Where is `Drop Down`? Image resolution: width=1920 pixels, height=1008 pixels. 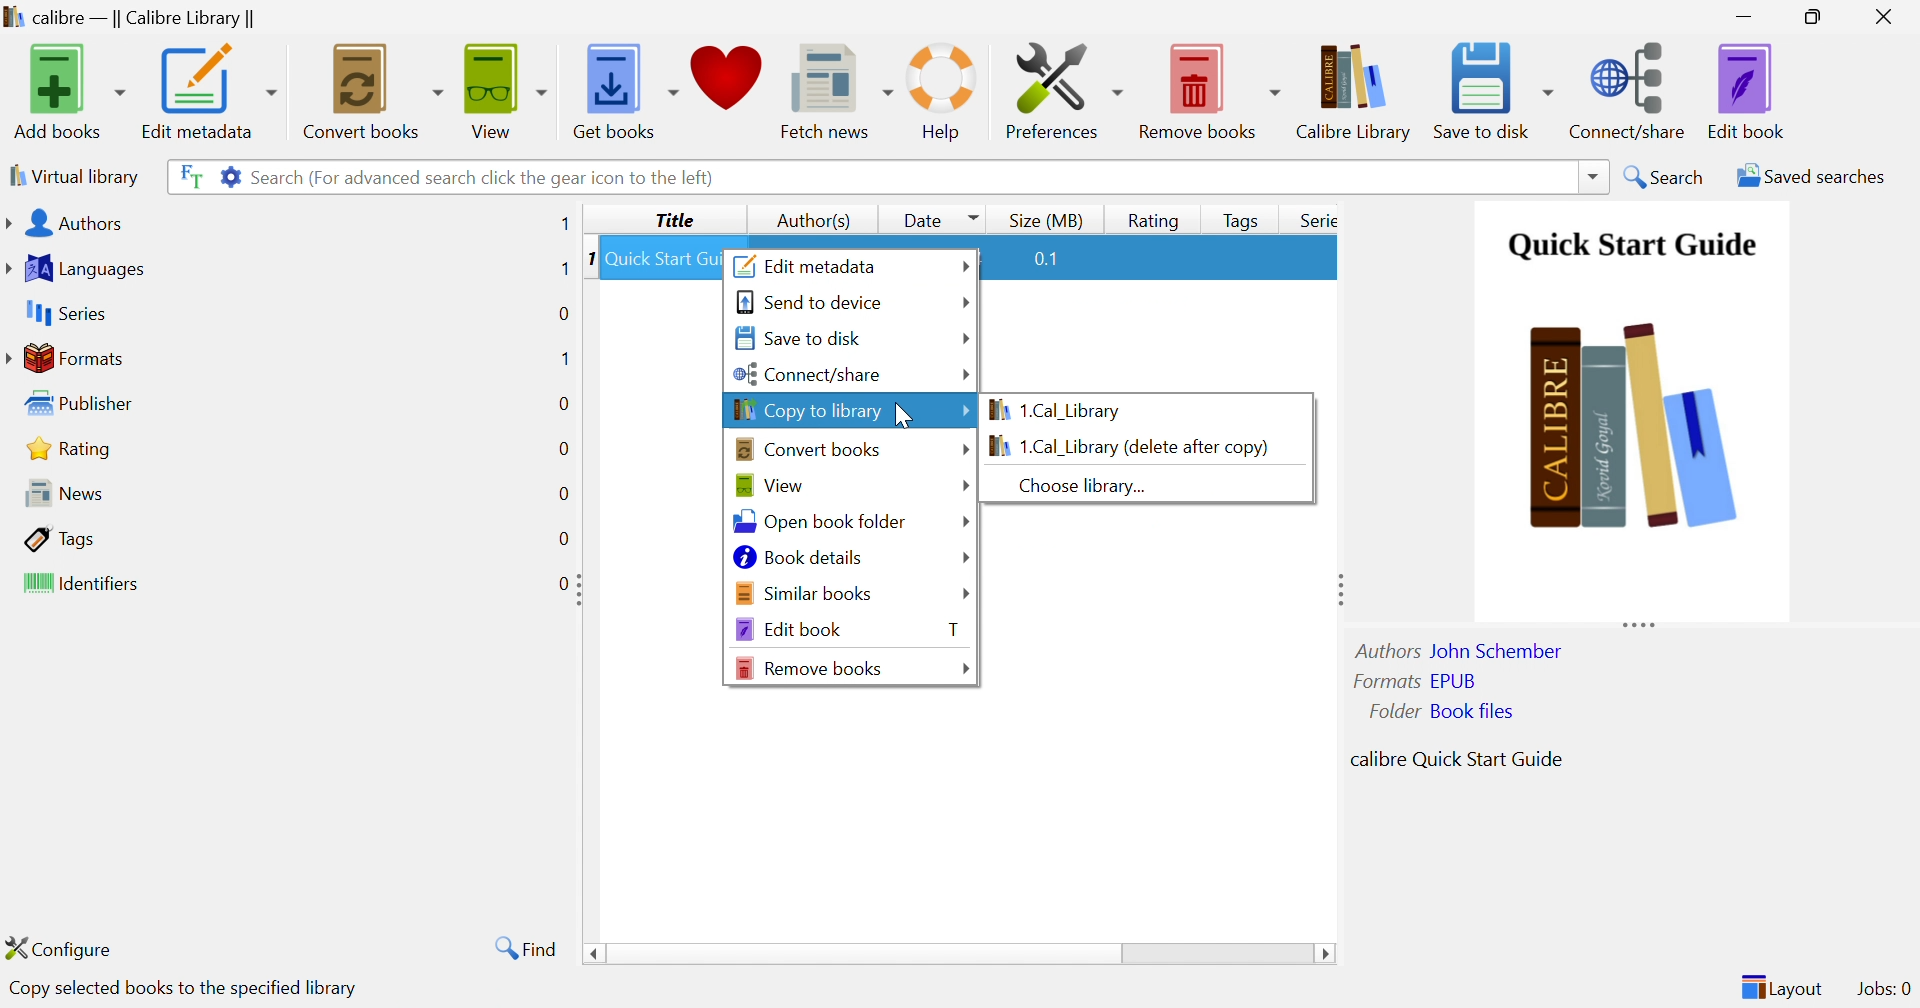 Drop Down is located at coordinates (965, 338).